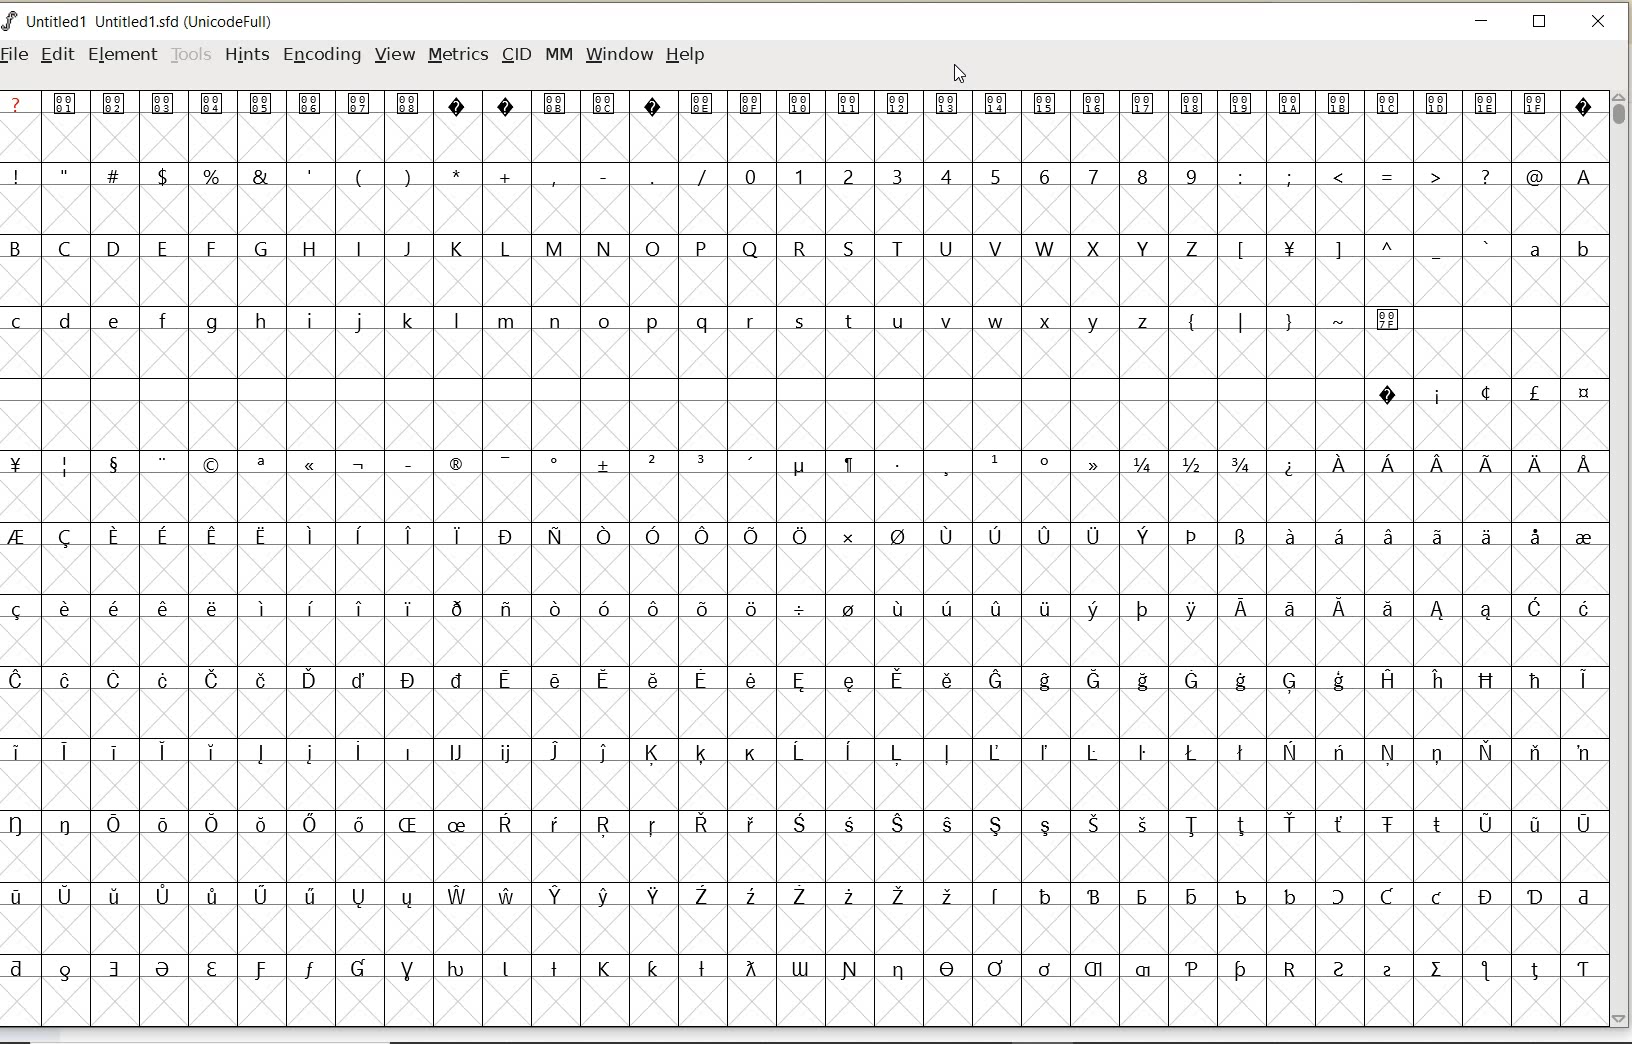 Image resolution: width=1632 pixels, height=1044 pixels. Describe the element at coordinates (191, 54) in the screenshot. I see `TOOLS` at that location.